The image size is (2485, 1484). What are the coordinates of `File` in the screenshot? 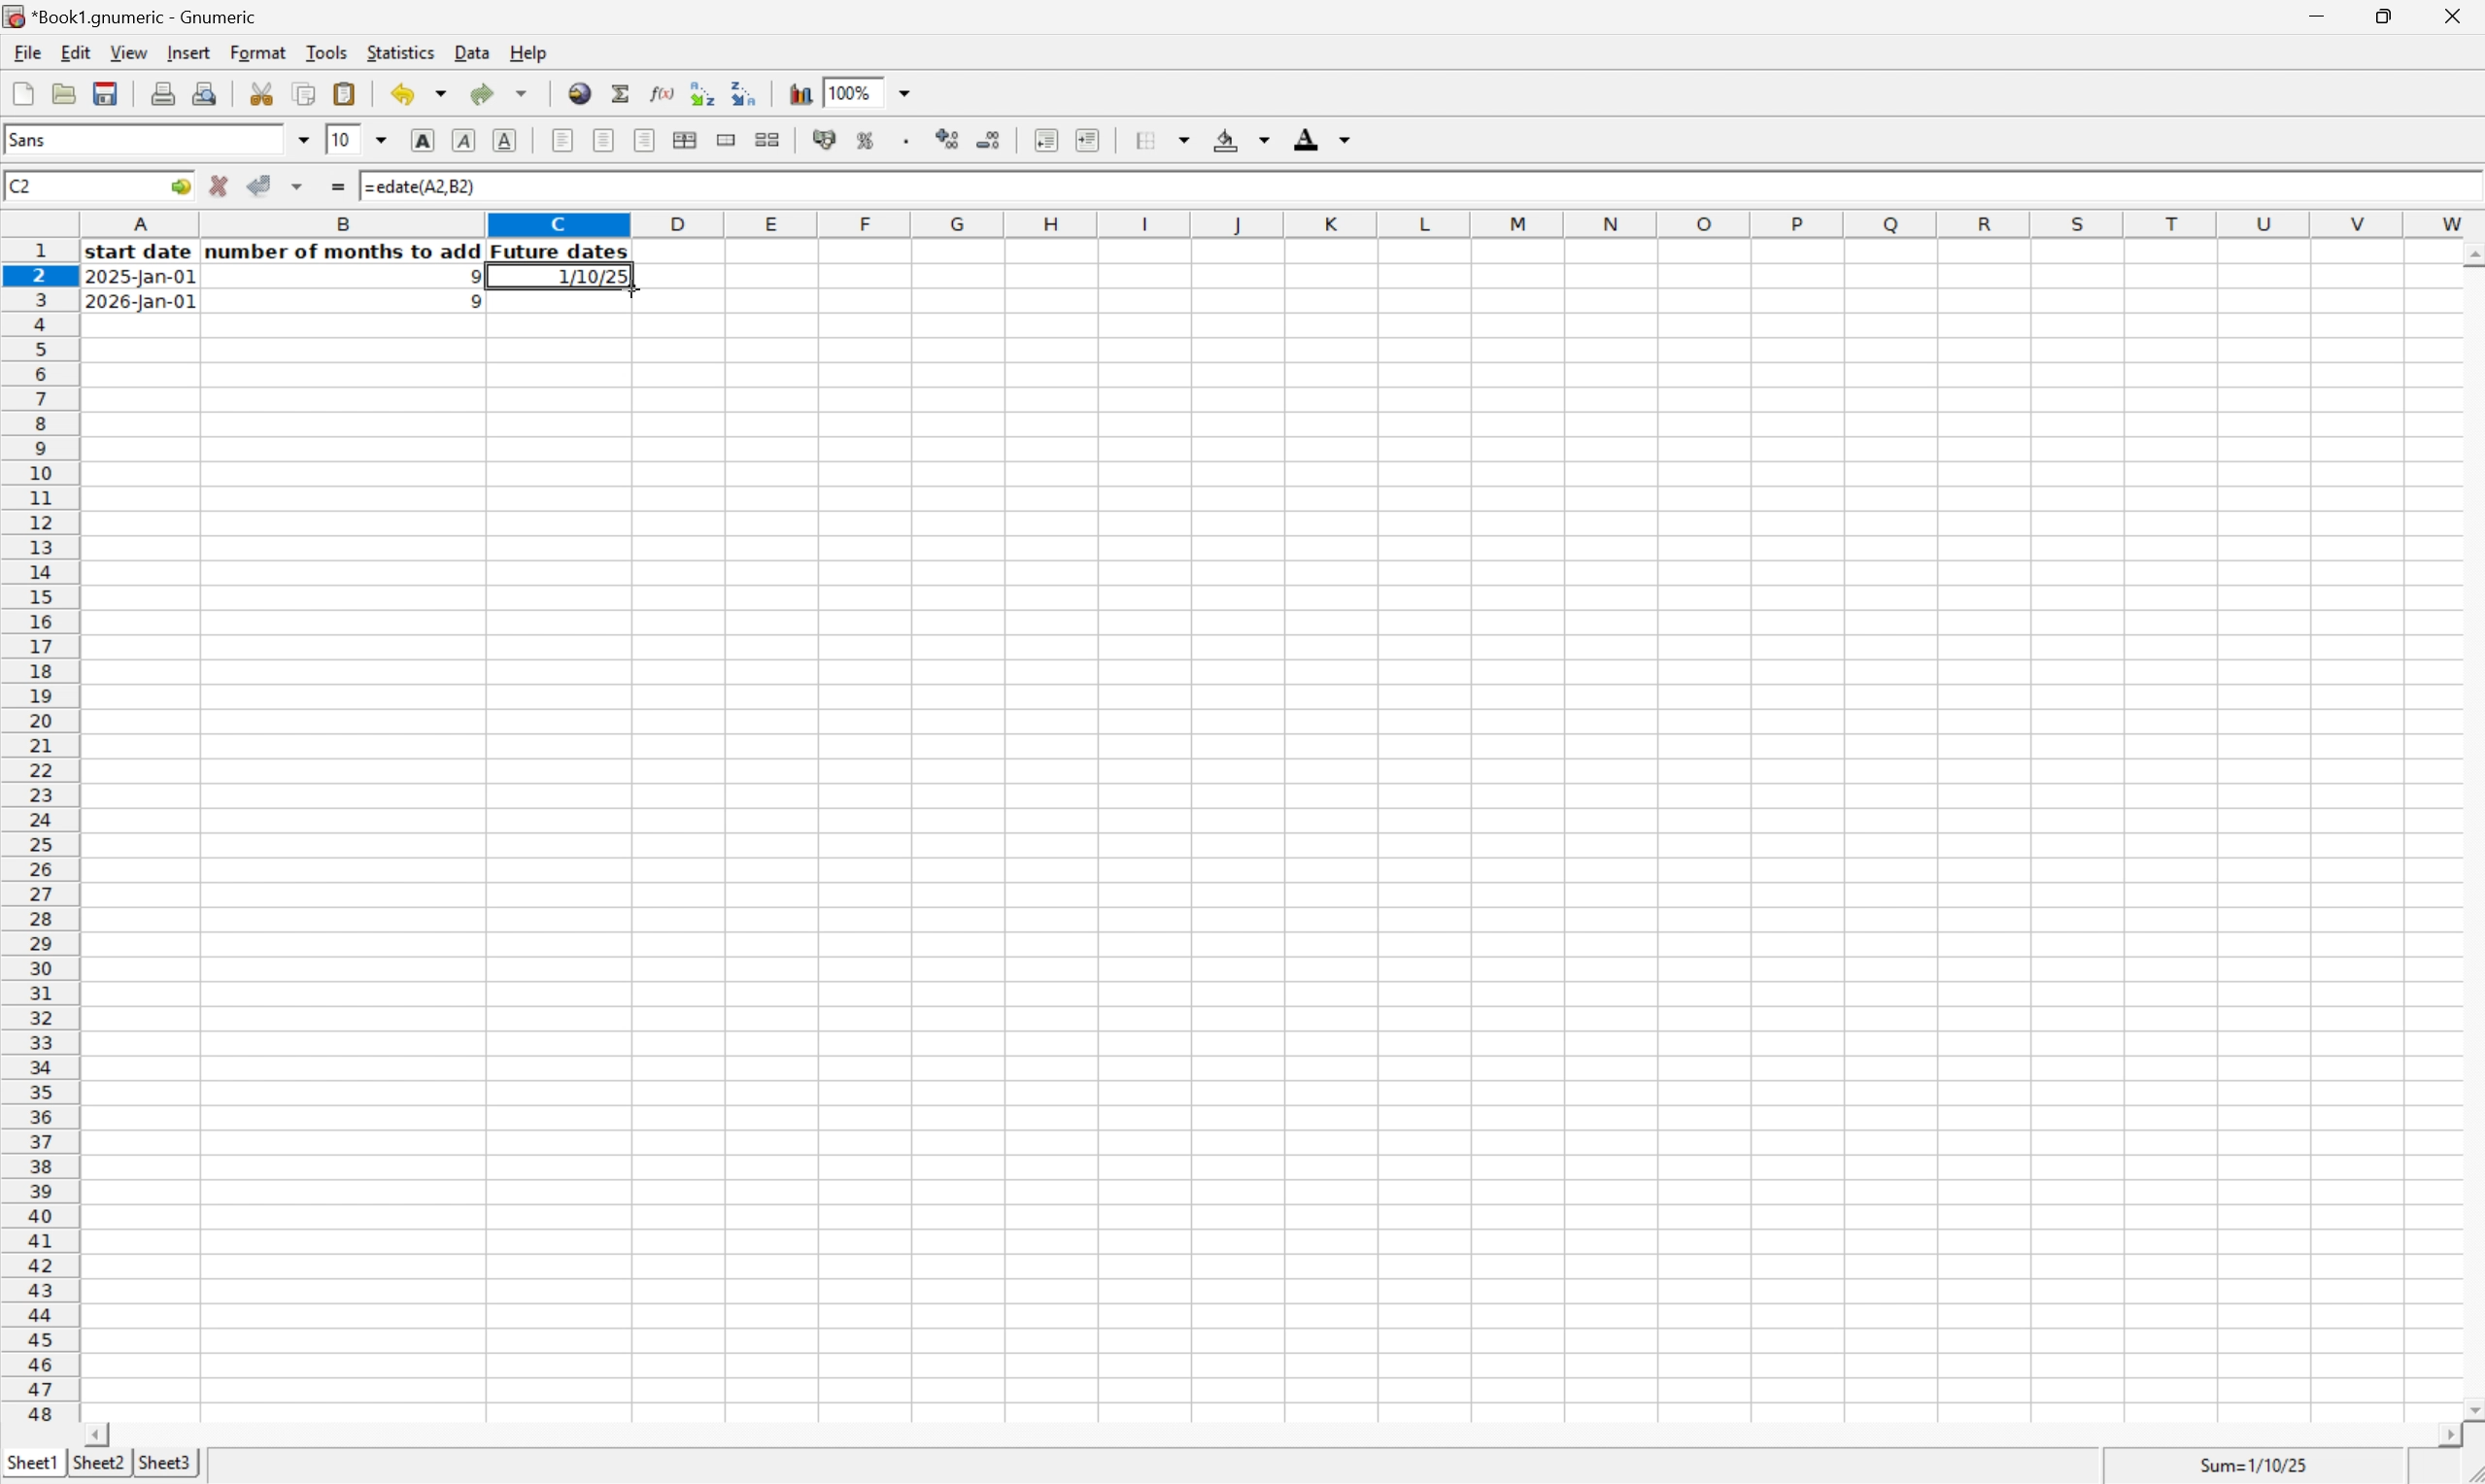 It's located at (28, 51).